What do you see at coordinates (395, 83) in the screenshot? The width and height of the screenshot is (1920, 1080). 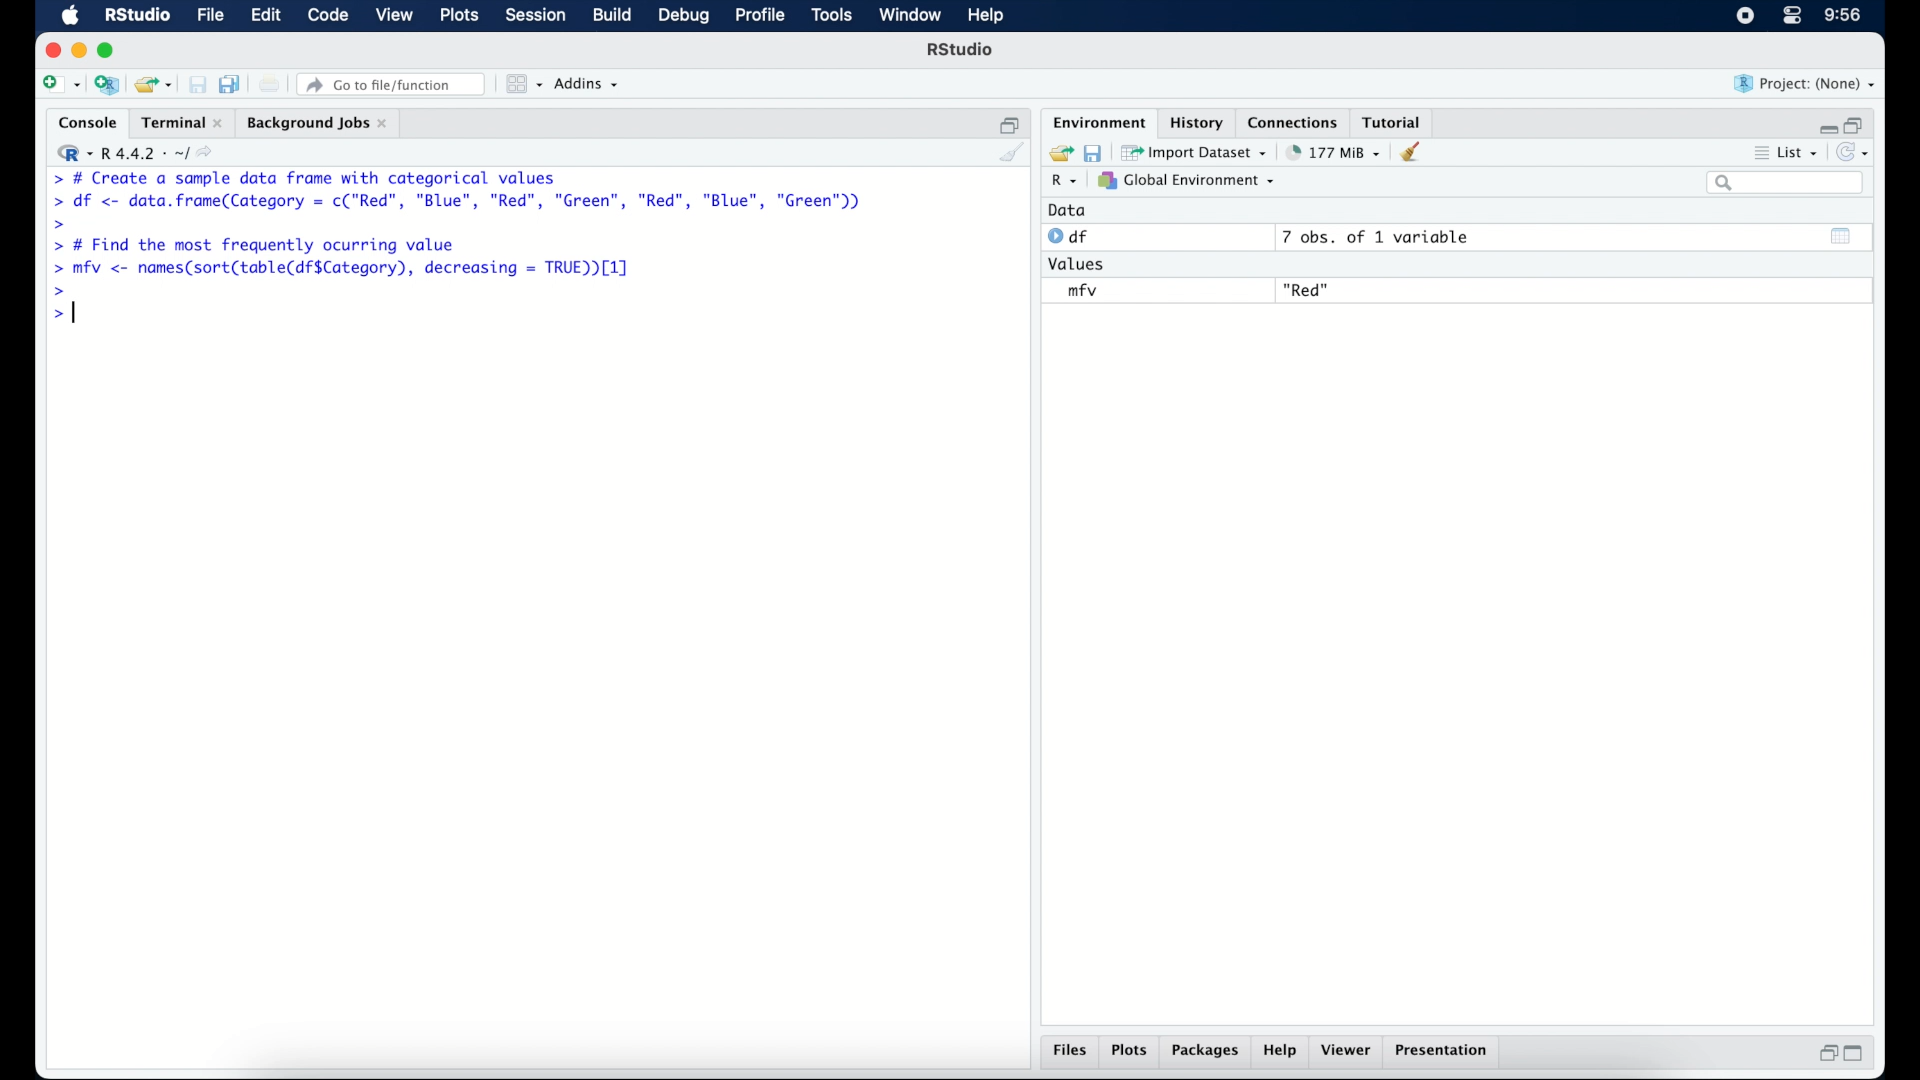 I see `Go to file/ function` at bounding box center [395, 83].